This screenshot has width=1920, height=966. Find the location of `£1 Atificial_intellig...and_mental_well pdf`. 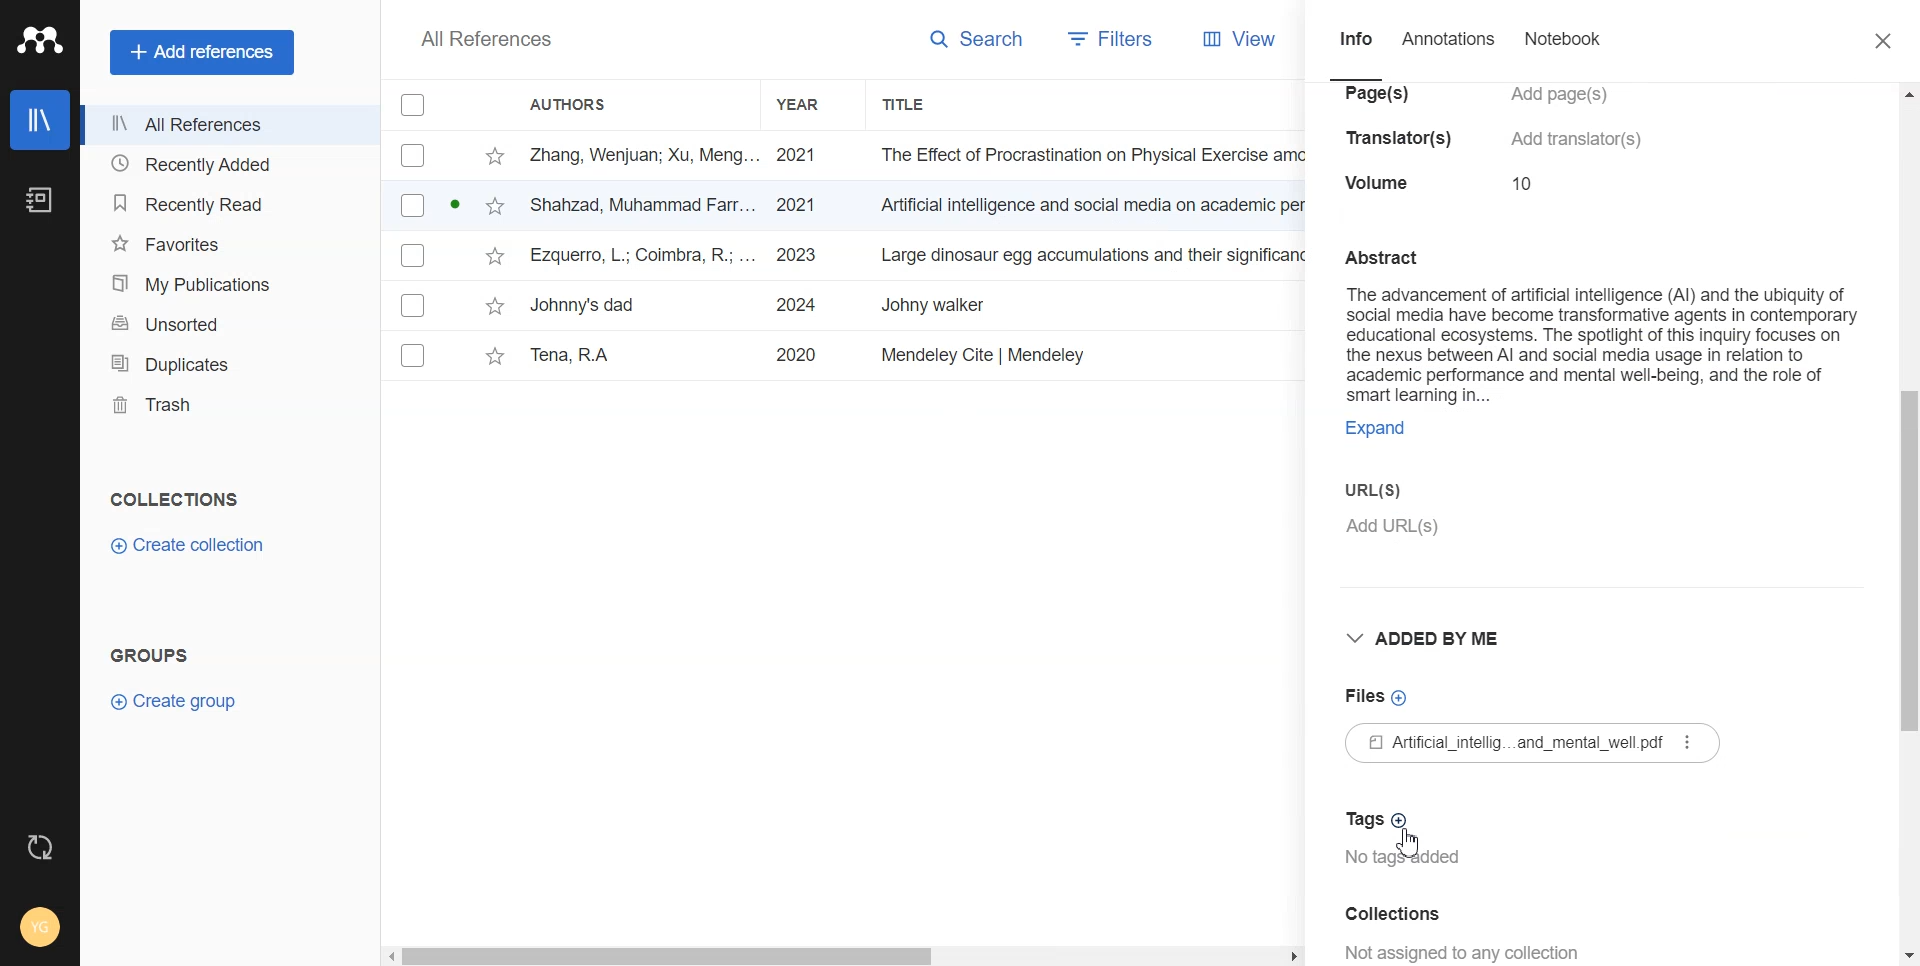

£1 Atificial_intellig...and_mental_well pdf is located at coordinates (1541, 743).